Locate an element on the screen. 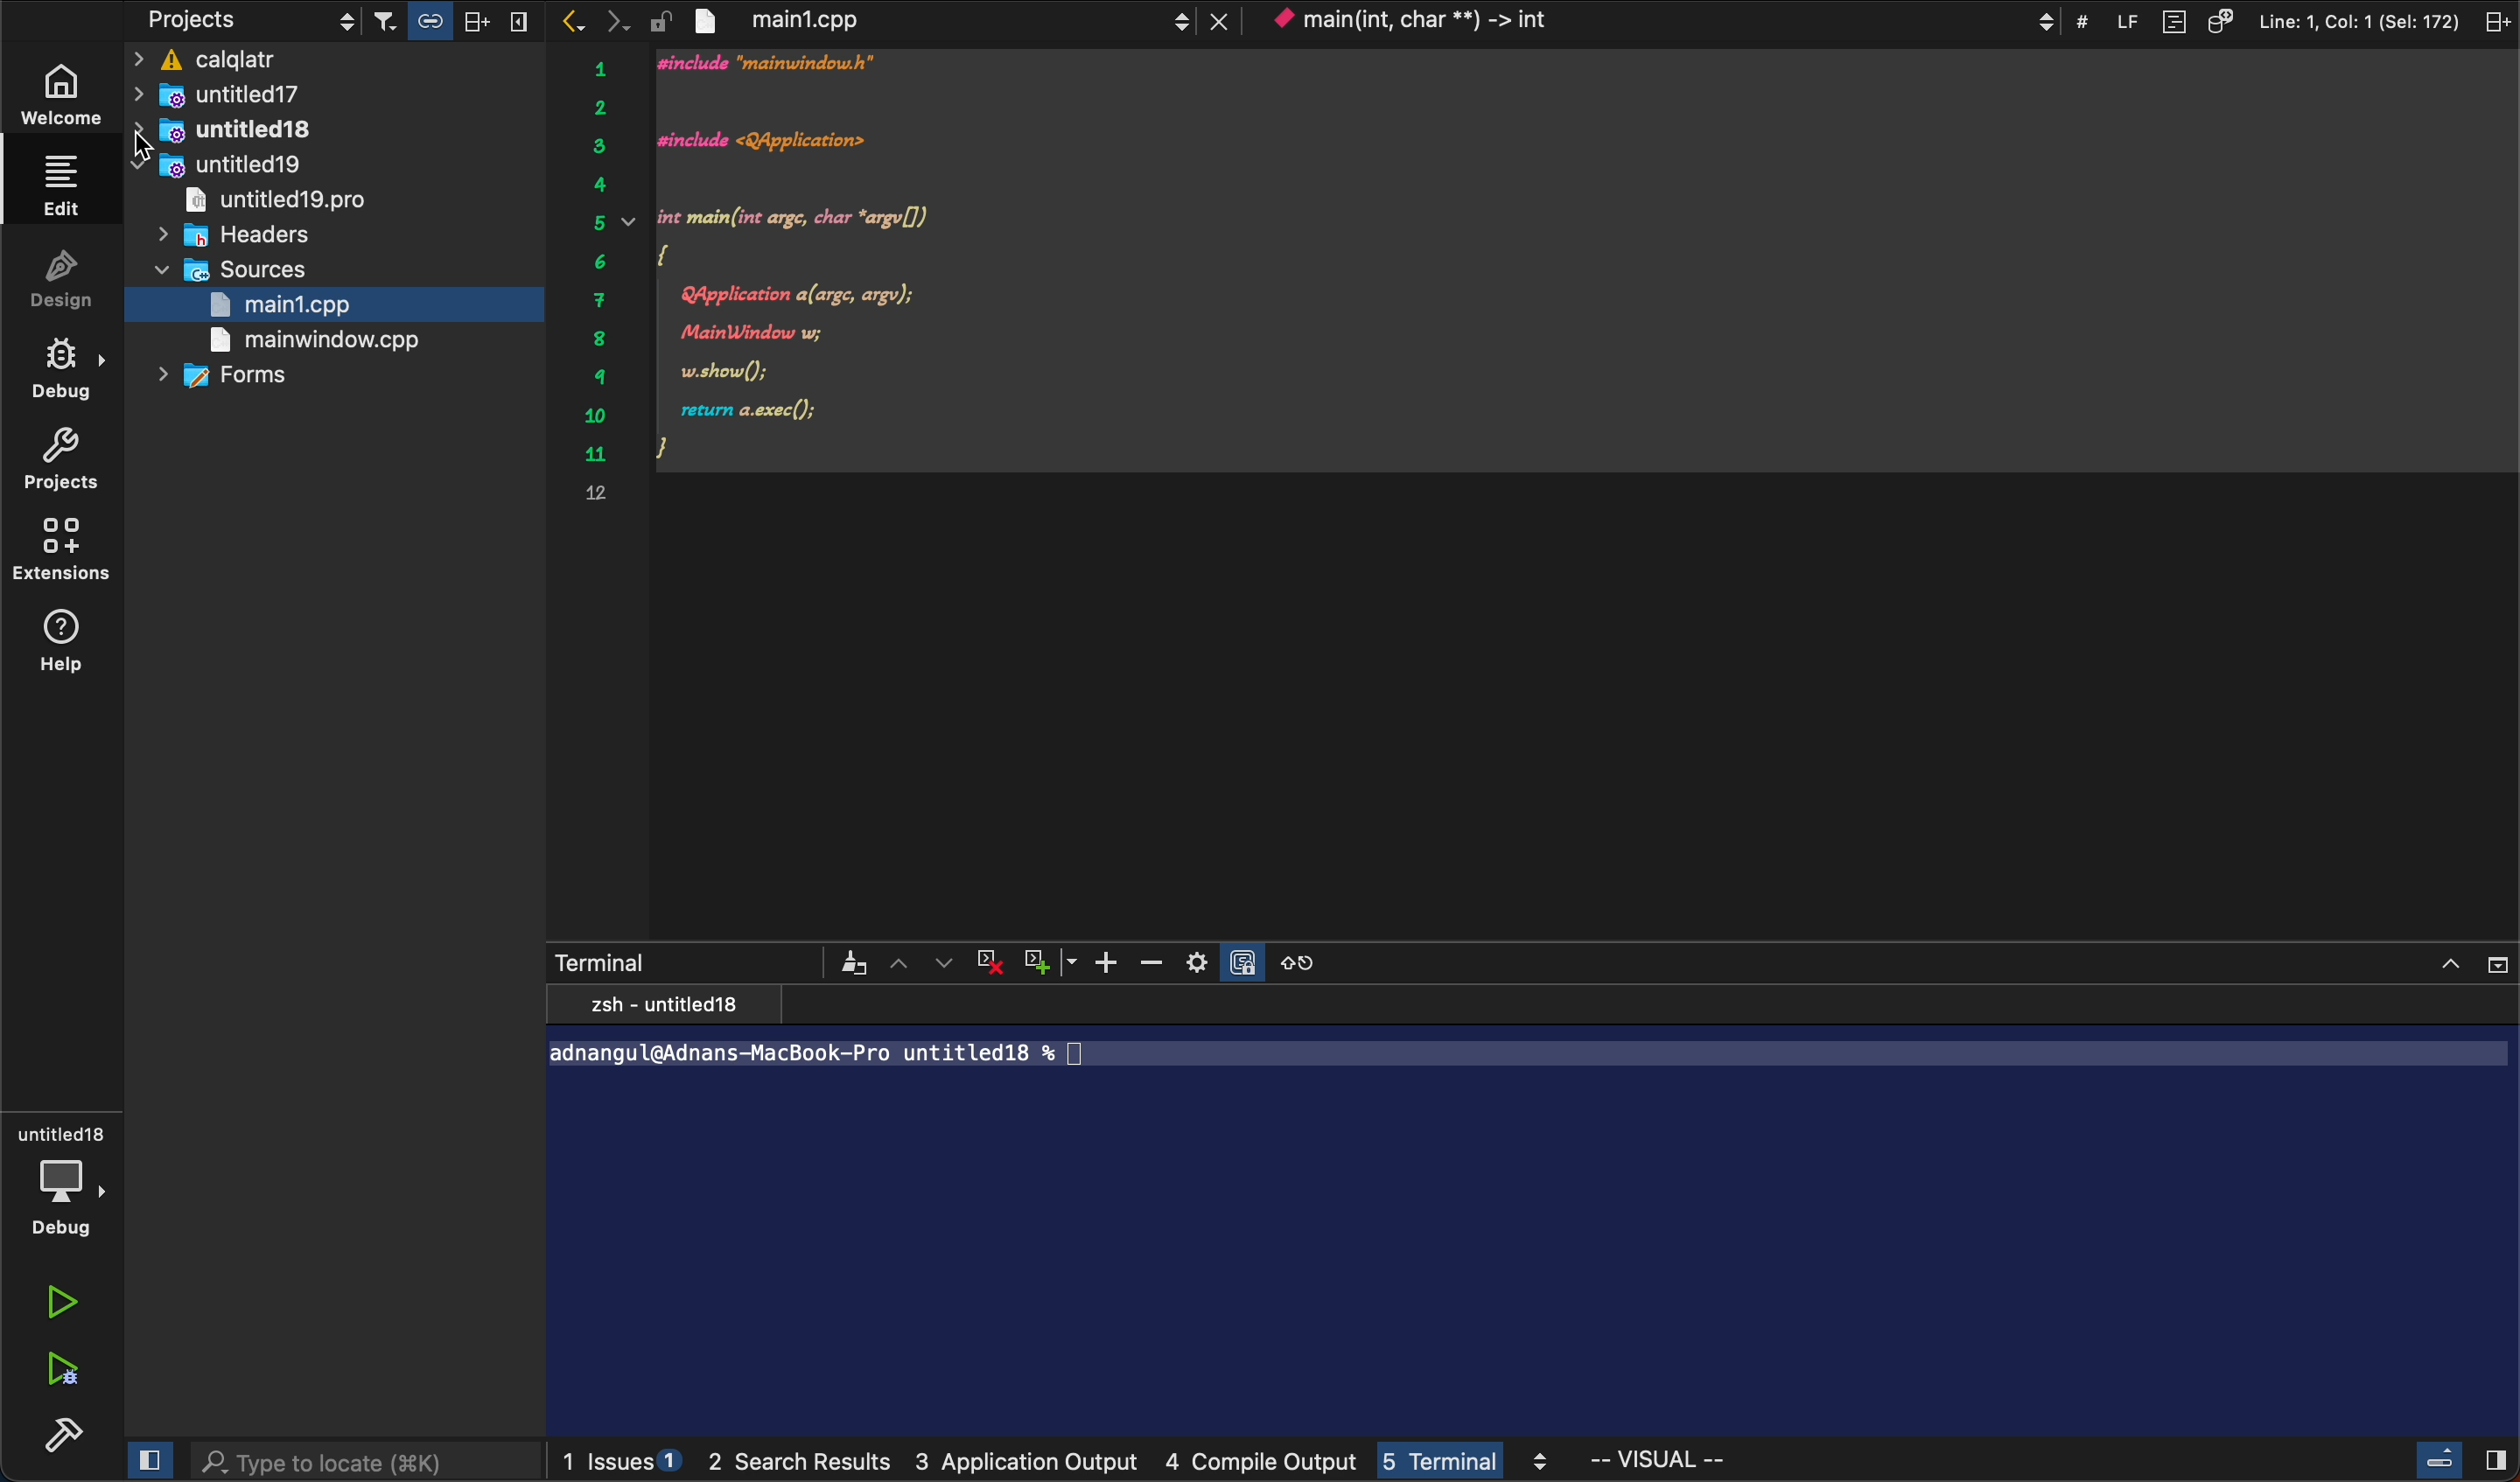 This screenshot has width=2520, height=1482. edit is located at coordinates (59, 192).